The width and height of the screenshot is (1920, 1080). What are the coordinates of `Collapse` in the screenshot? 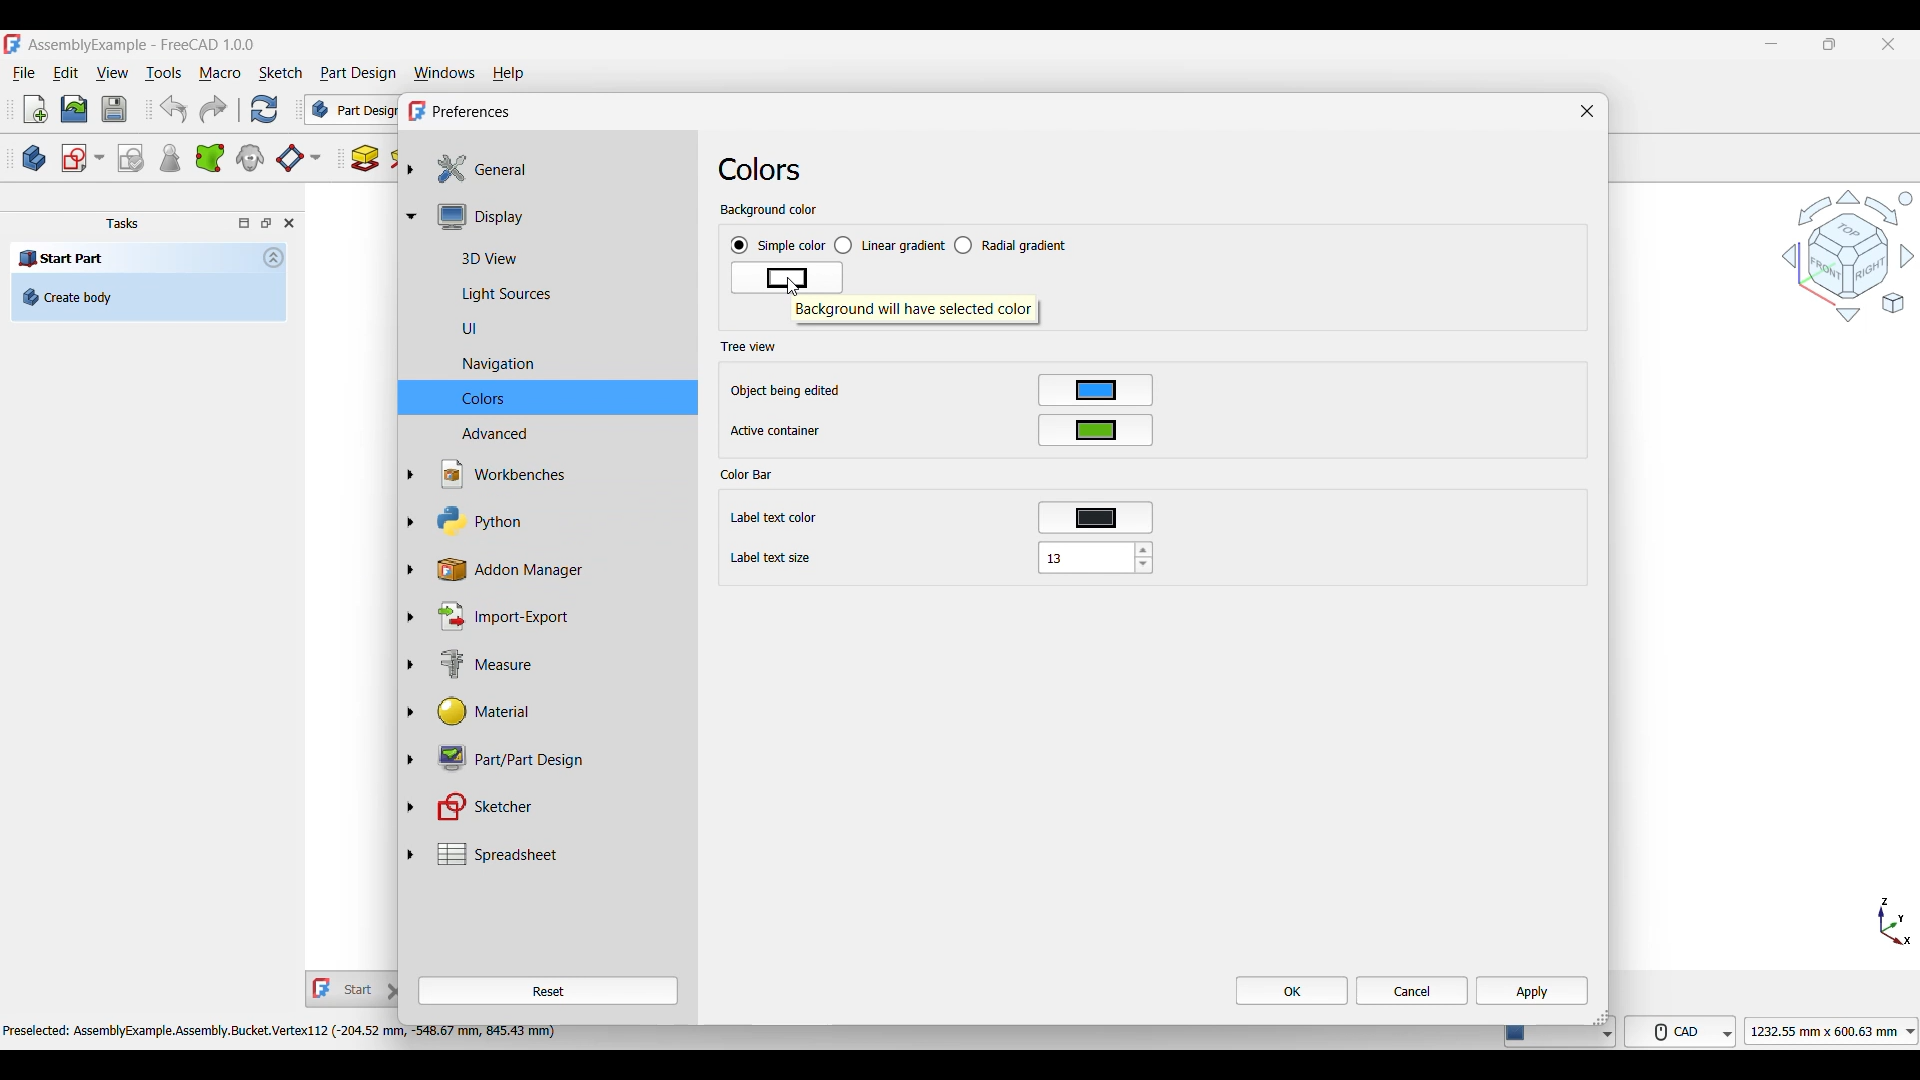 It's located at (274, 257).